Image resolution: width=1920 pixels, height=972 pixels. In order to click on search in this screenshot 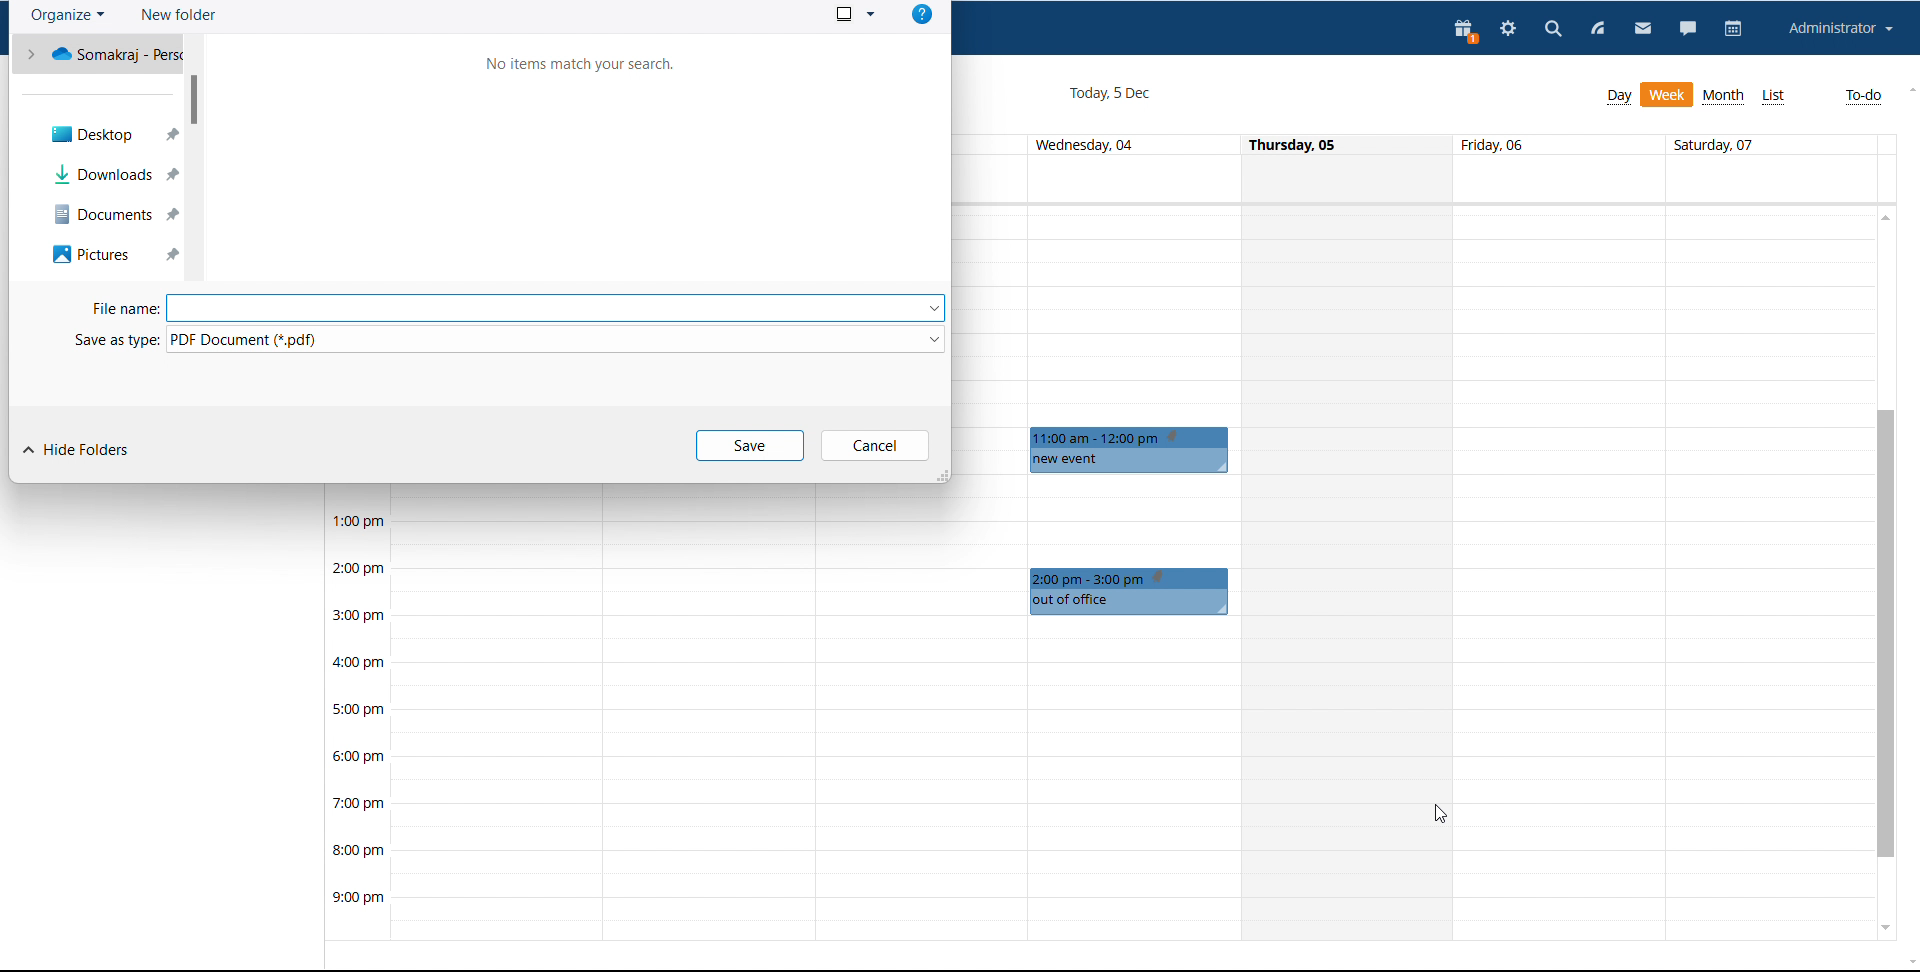, I will do `click(1551, 30)`.